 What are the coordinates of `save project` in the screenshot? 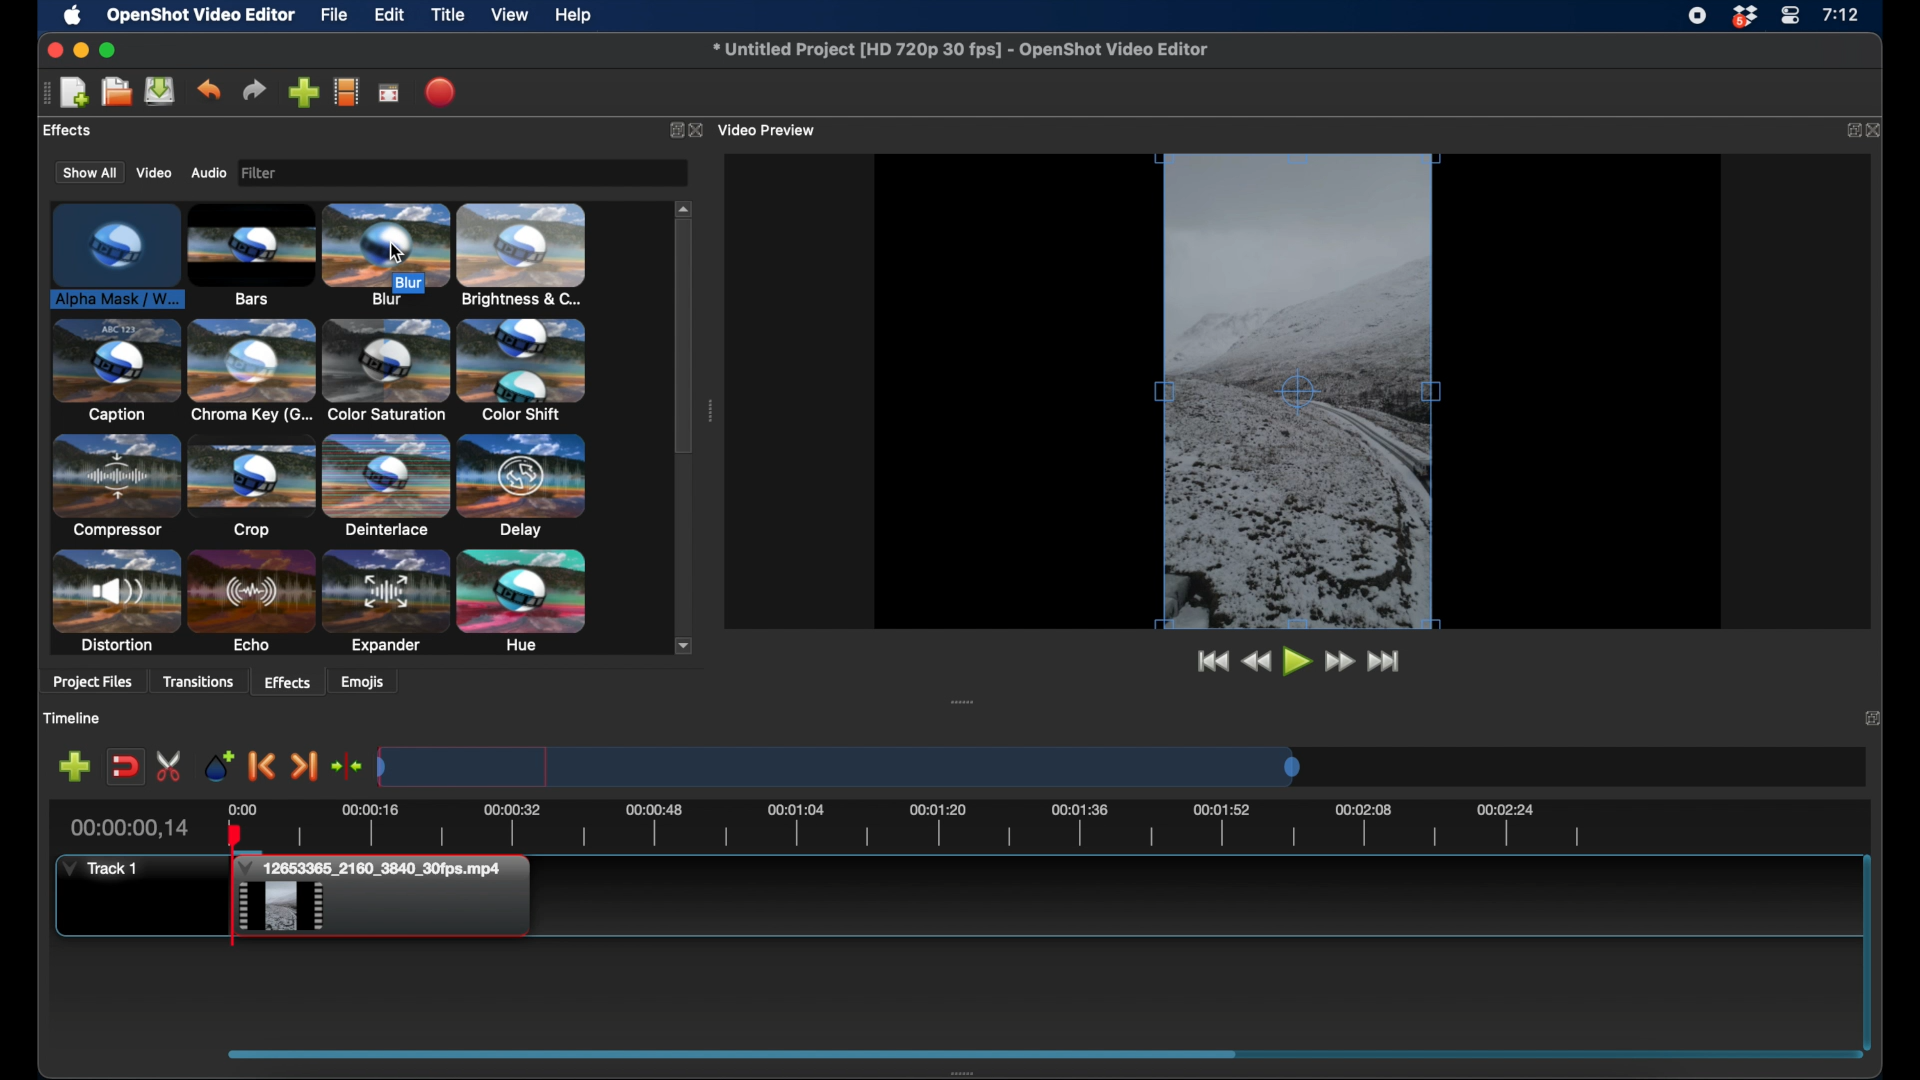 It's located at (160, 91).